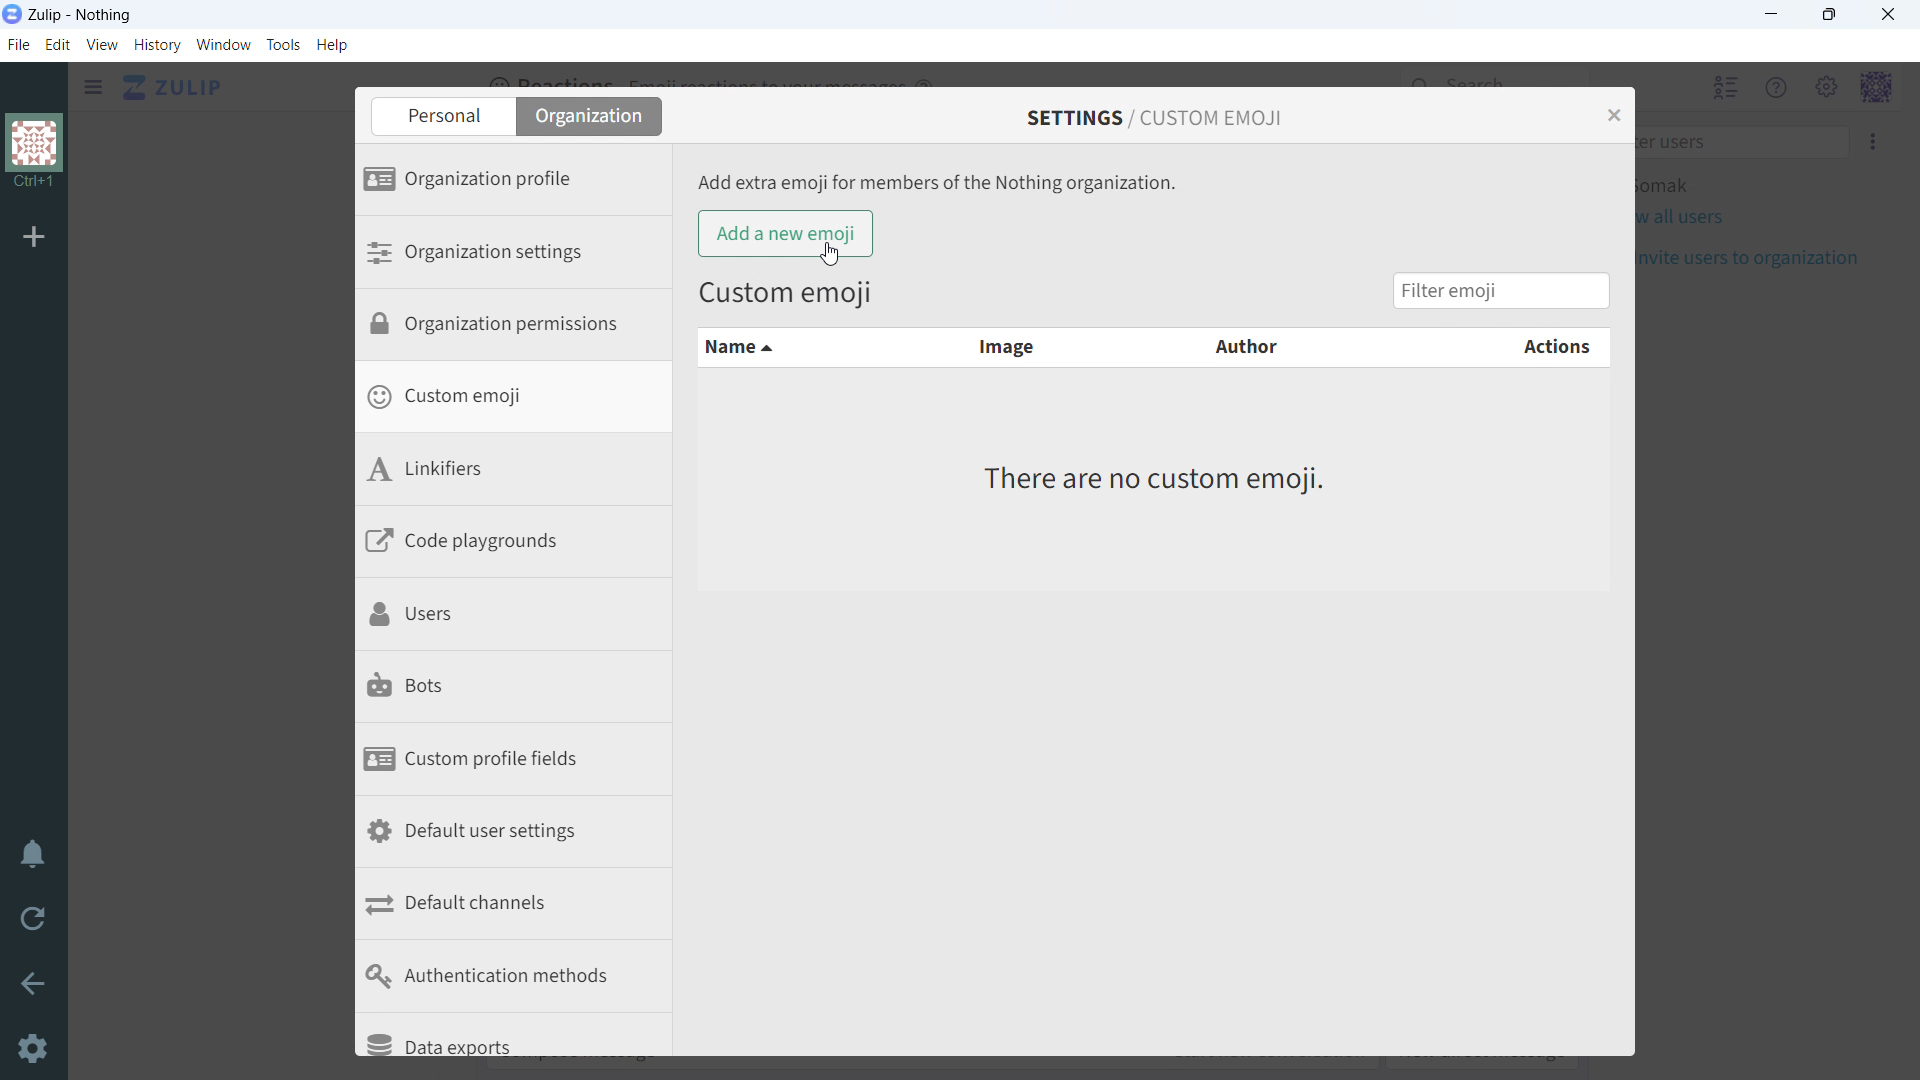  I want to click on reload, so click(33, 920).